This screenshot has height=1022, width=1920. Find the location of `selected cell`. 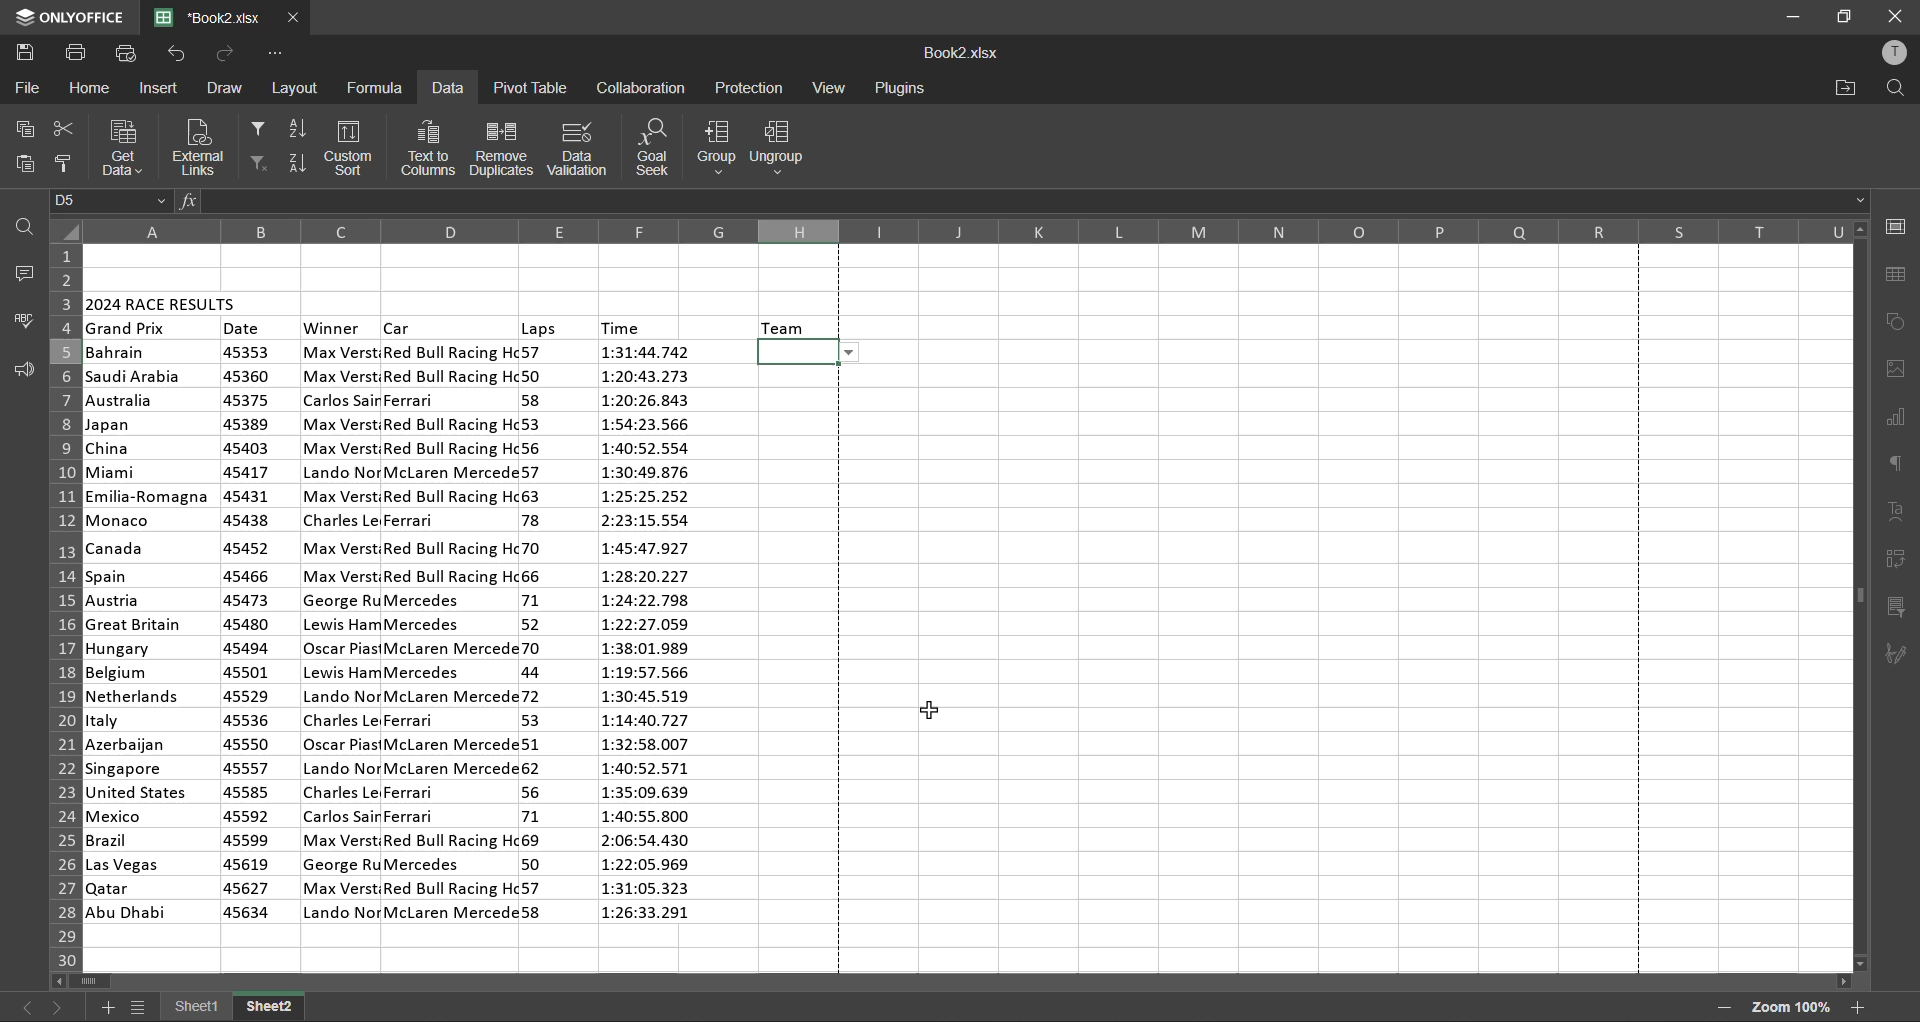

selected cell is located at coordinates (795, 352).